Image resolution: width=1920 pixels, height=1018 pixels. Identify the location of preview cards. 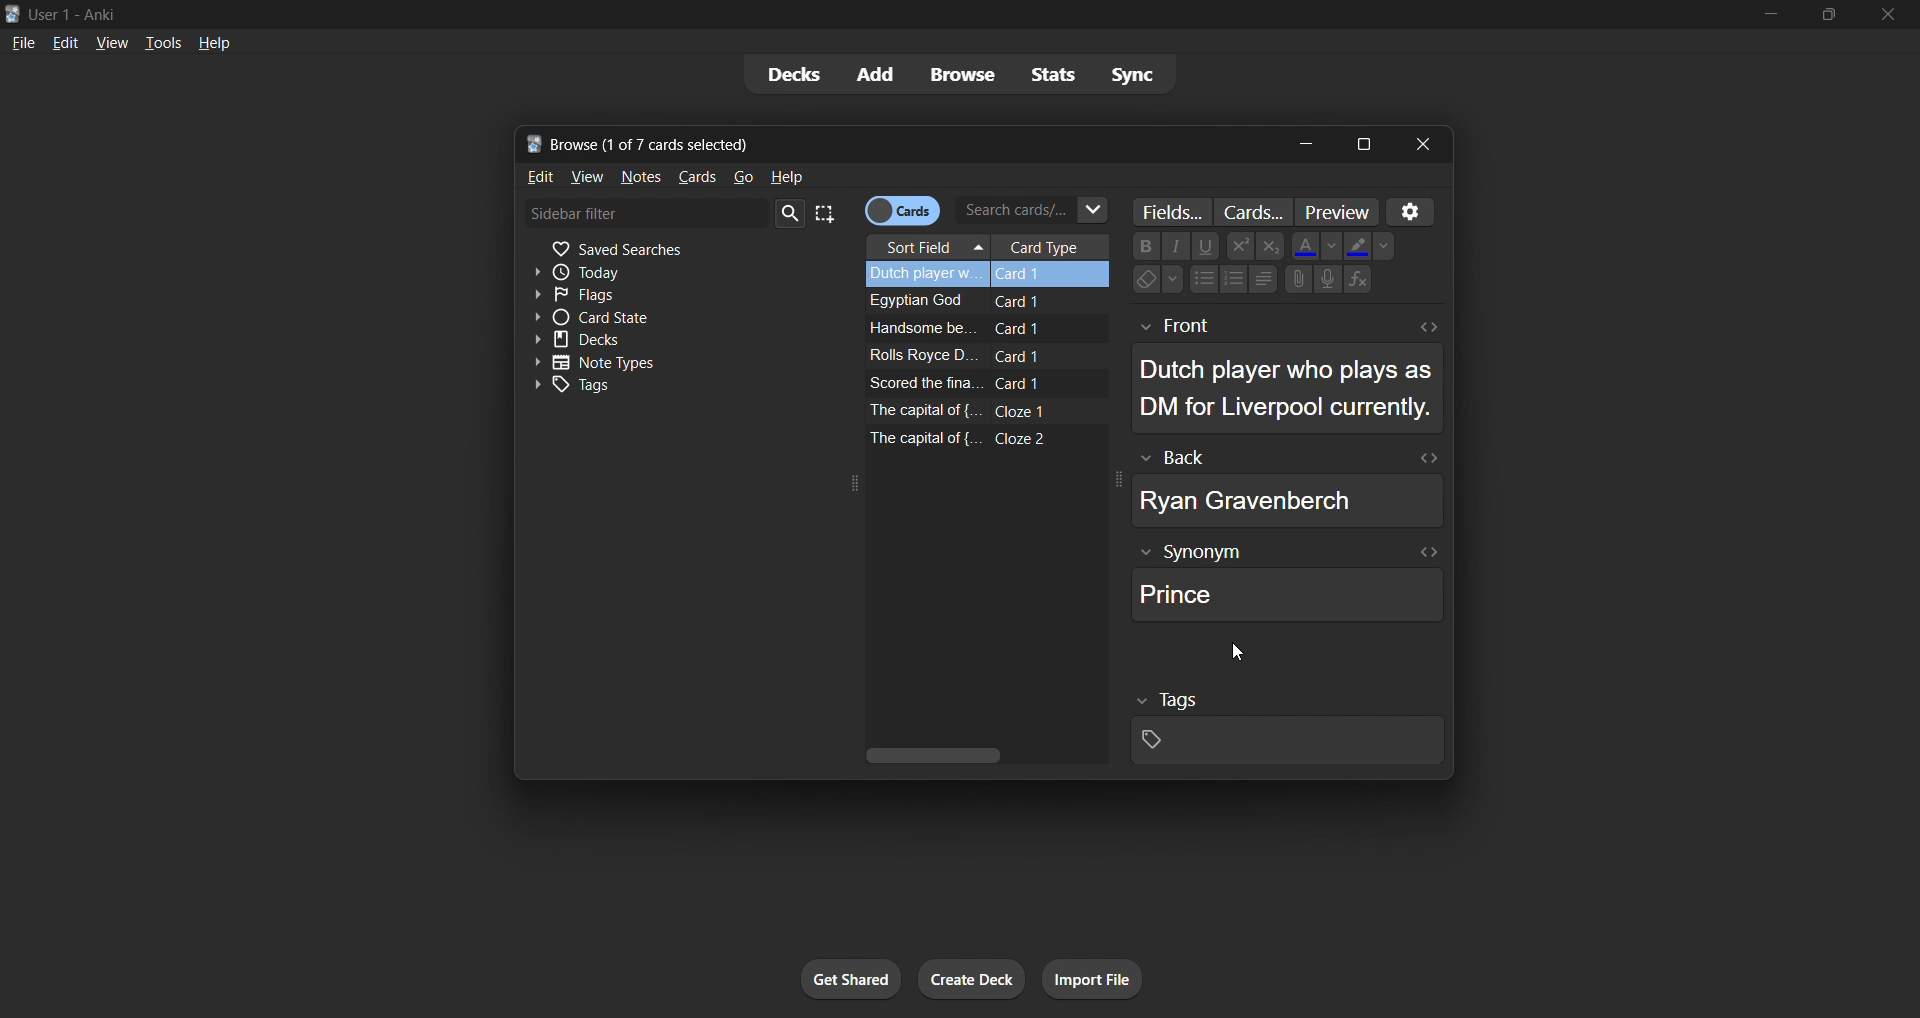
(1335, 212).